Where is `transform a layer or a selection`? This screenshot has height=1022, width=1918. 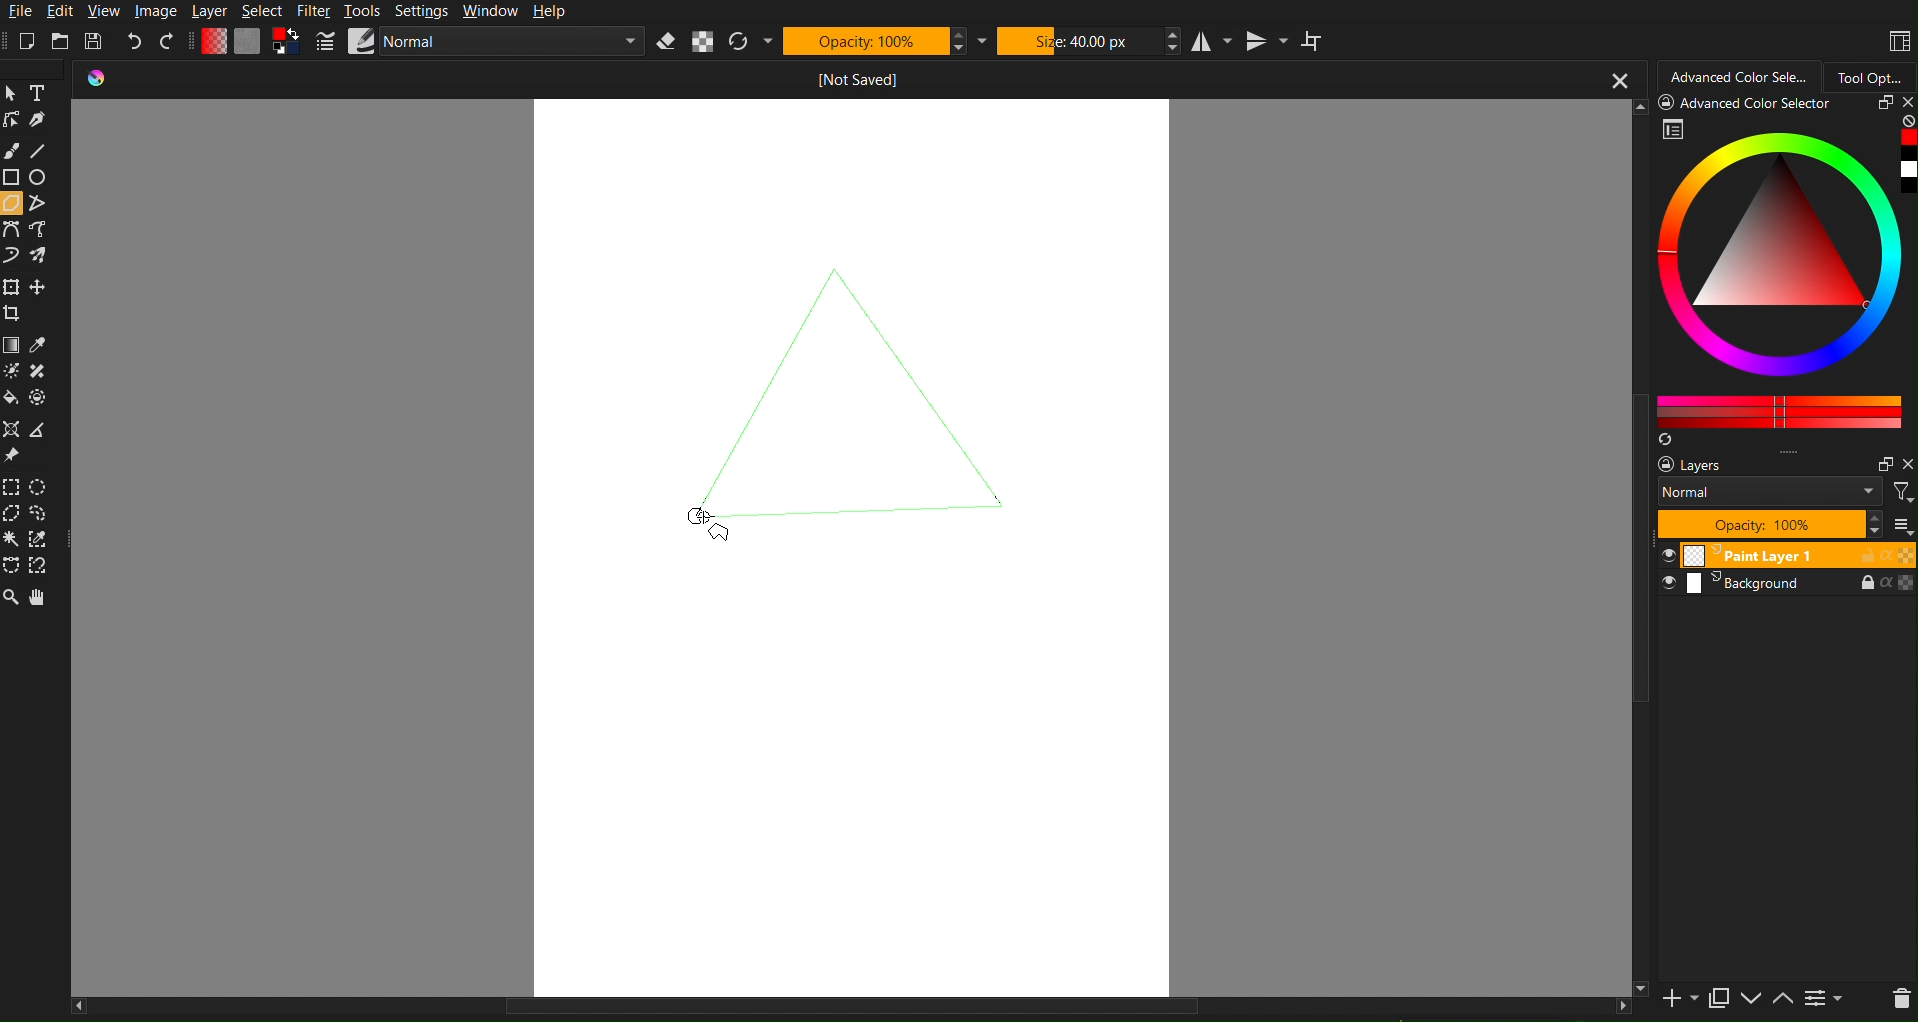 transform a layer or a selection is located at coordinates (12, 285).